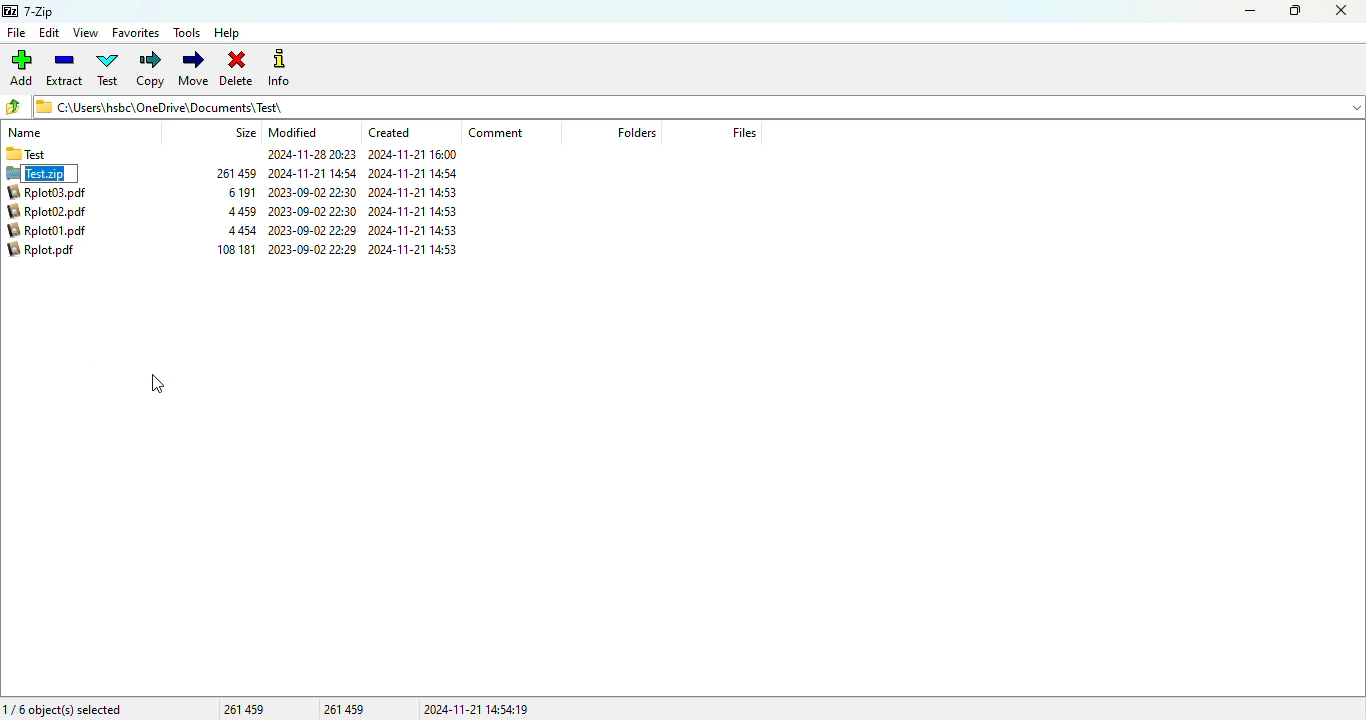 The height and width of the screenshot is (720, 1366). What do you see at coordinates (1251, 11) in the screenshot?
I see `minimize` at bounding box center [1251, 11].